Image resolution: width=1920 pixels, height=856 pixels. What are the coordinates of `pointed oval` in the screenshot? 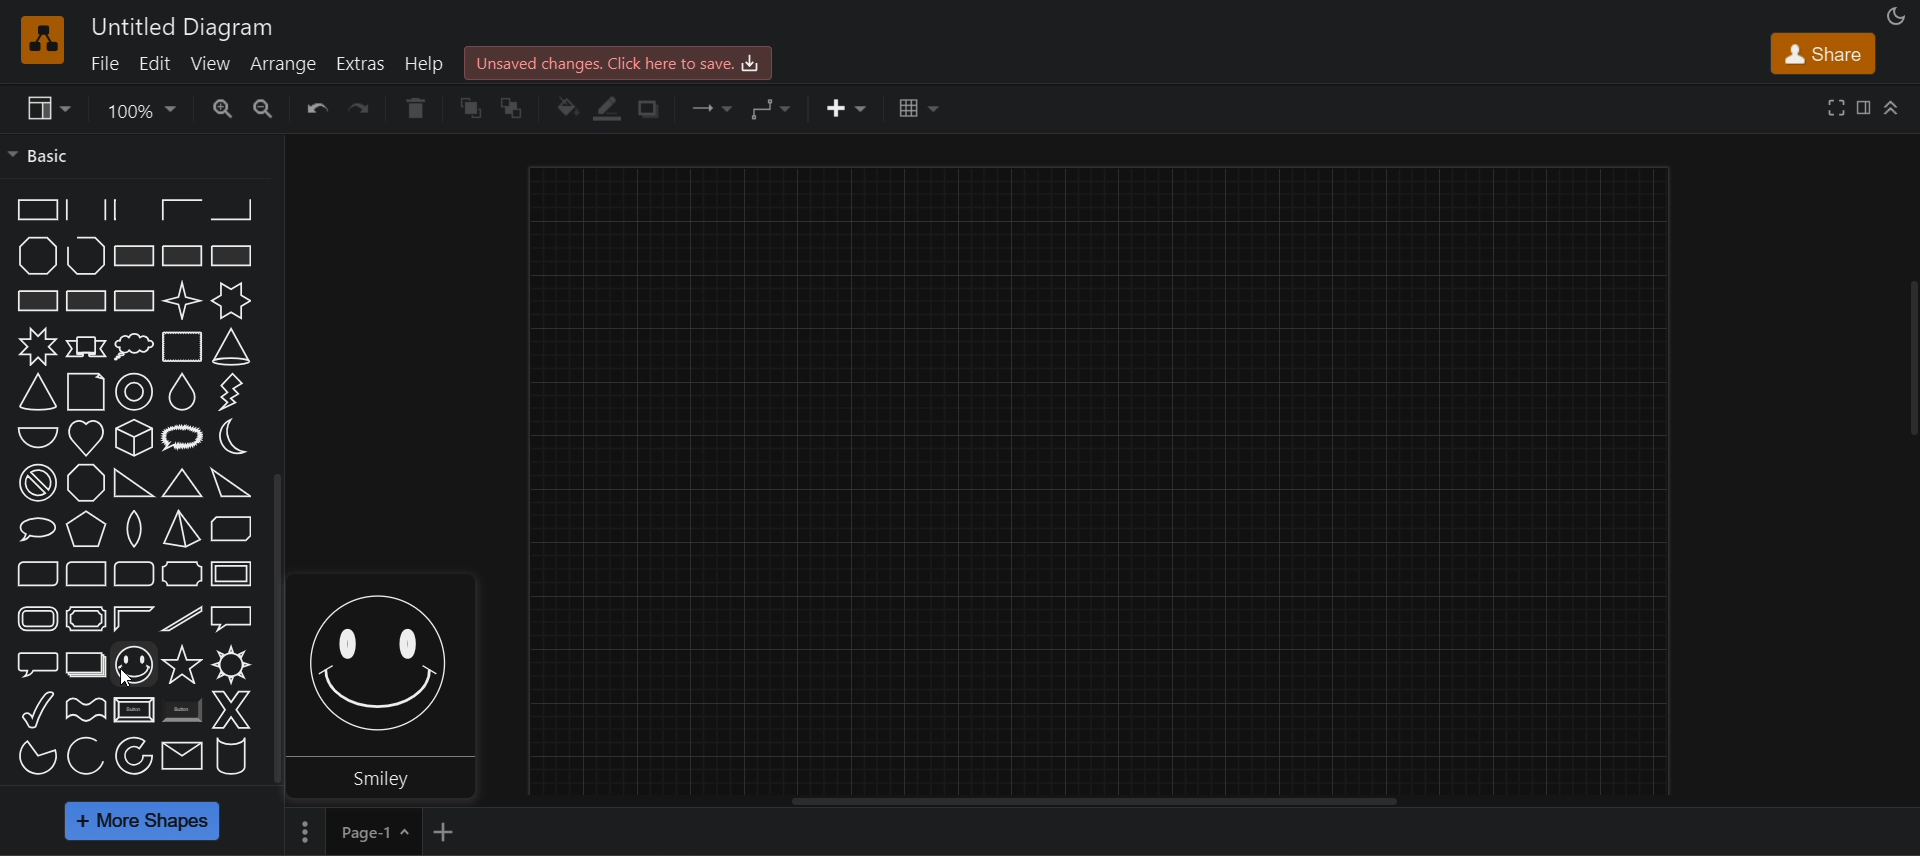 It's located at (130, 529).